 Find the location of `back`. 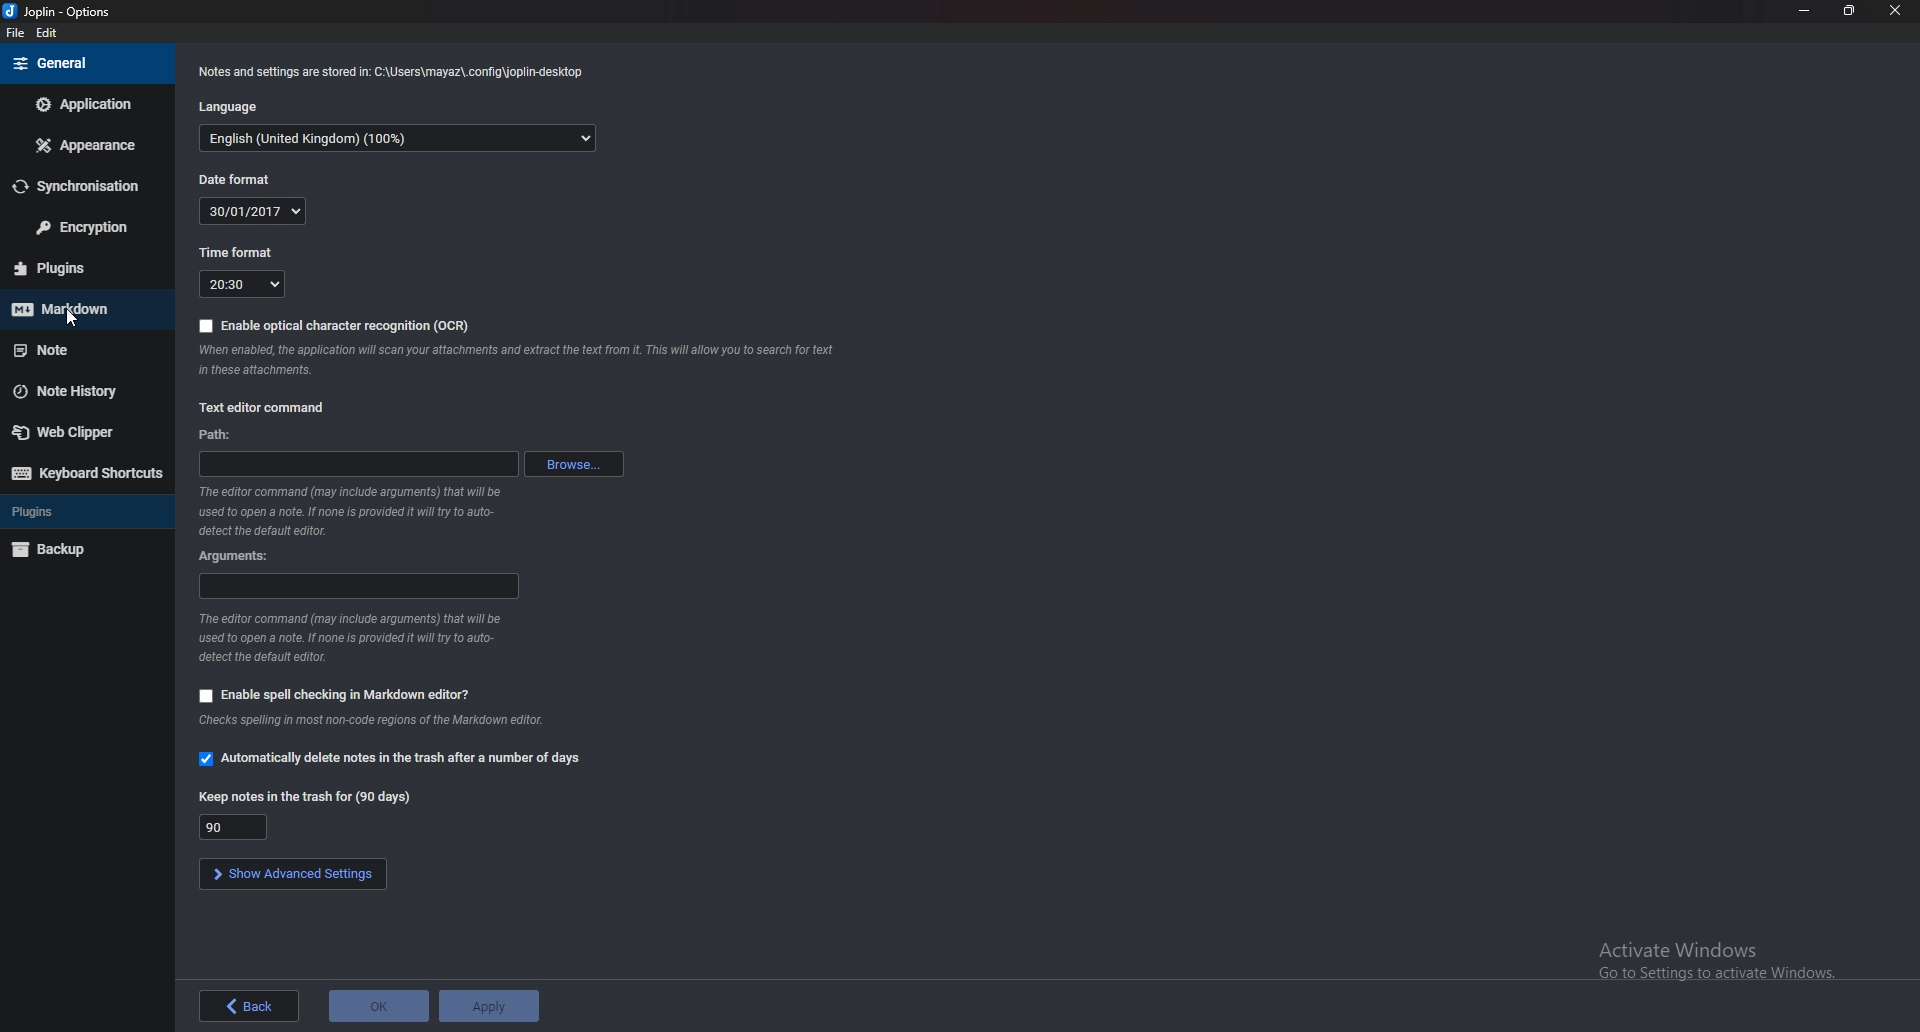

back is located at coordinates (253, 1005).